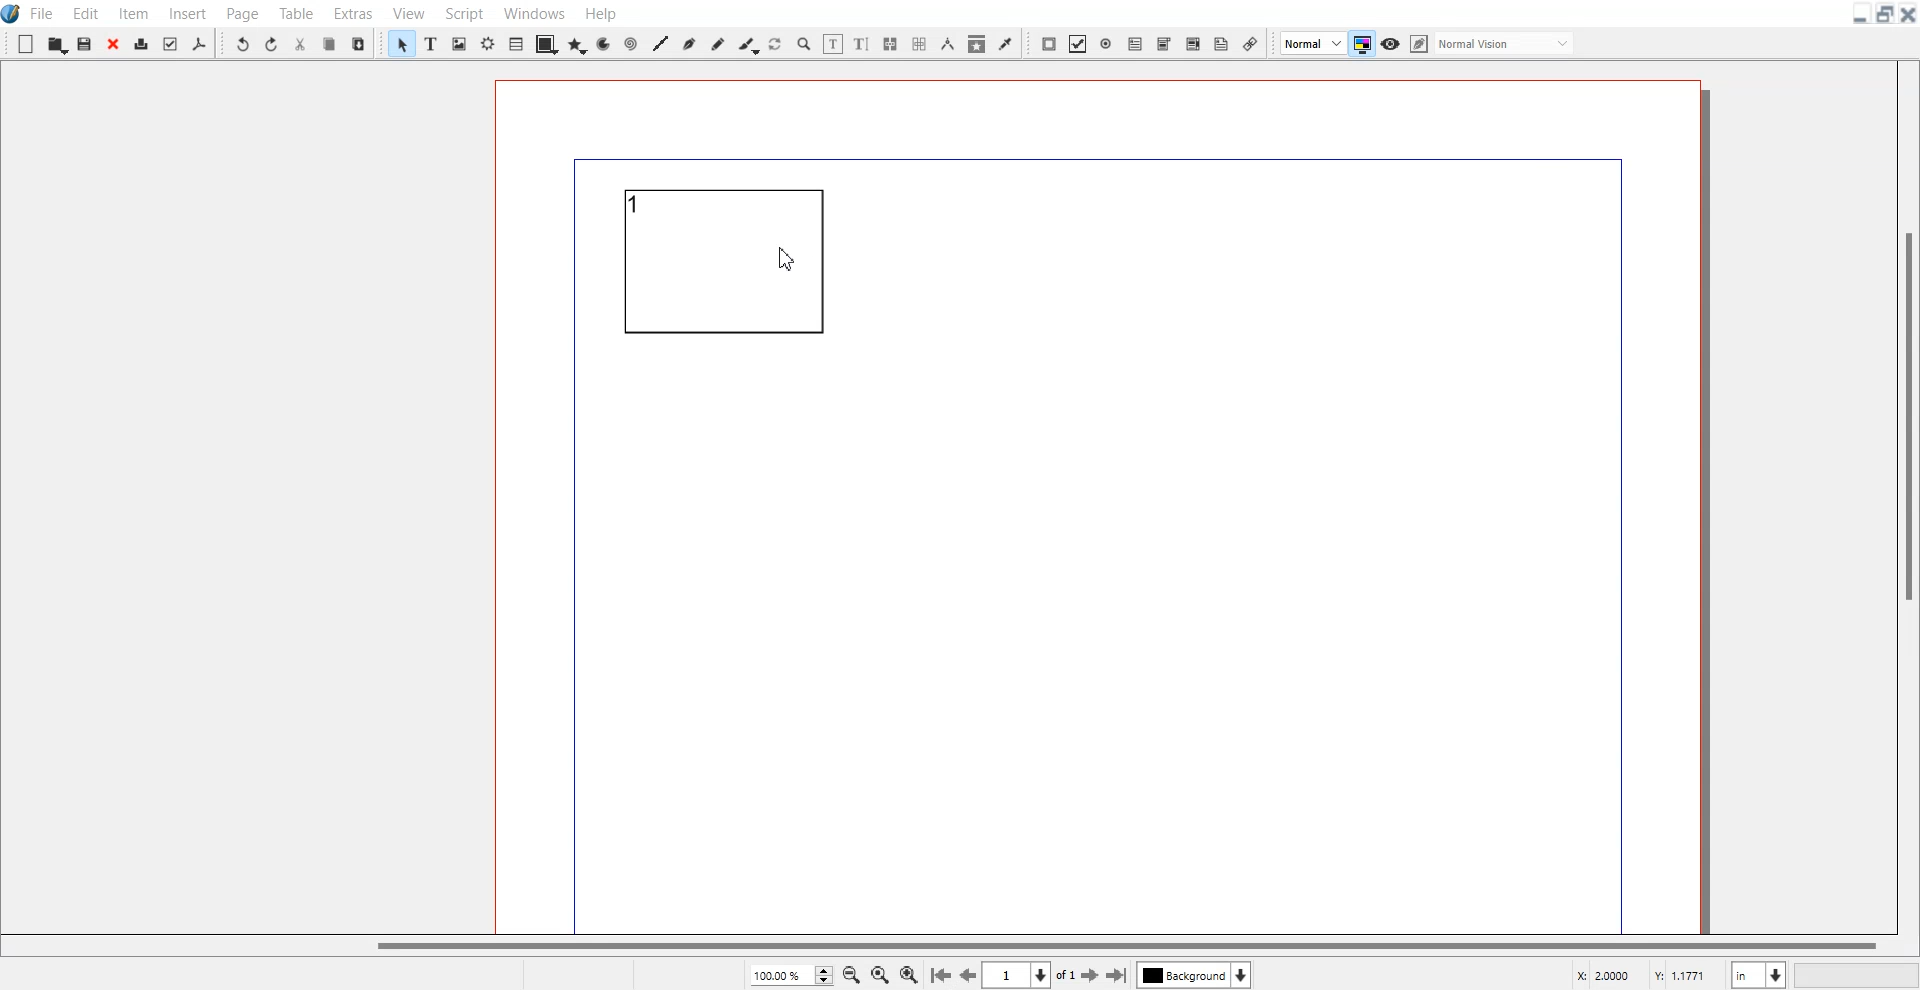 The height and width of the screenshot is (990, 1920). Describe the element at coordinates (170, 42) in the screenshot. I see `Preflight verifier` at that location.